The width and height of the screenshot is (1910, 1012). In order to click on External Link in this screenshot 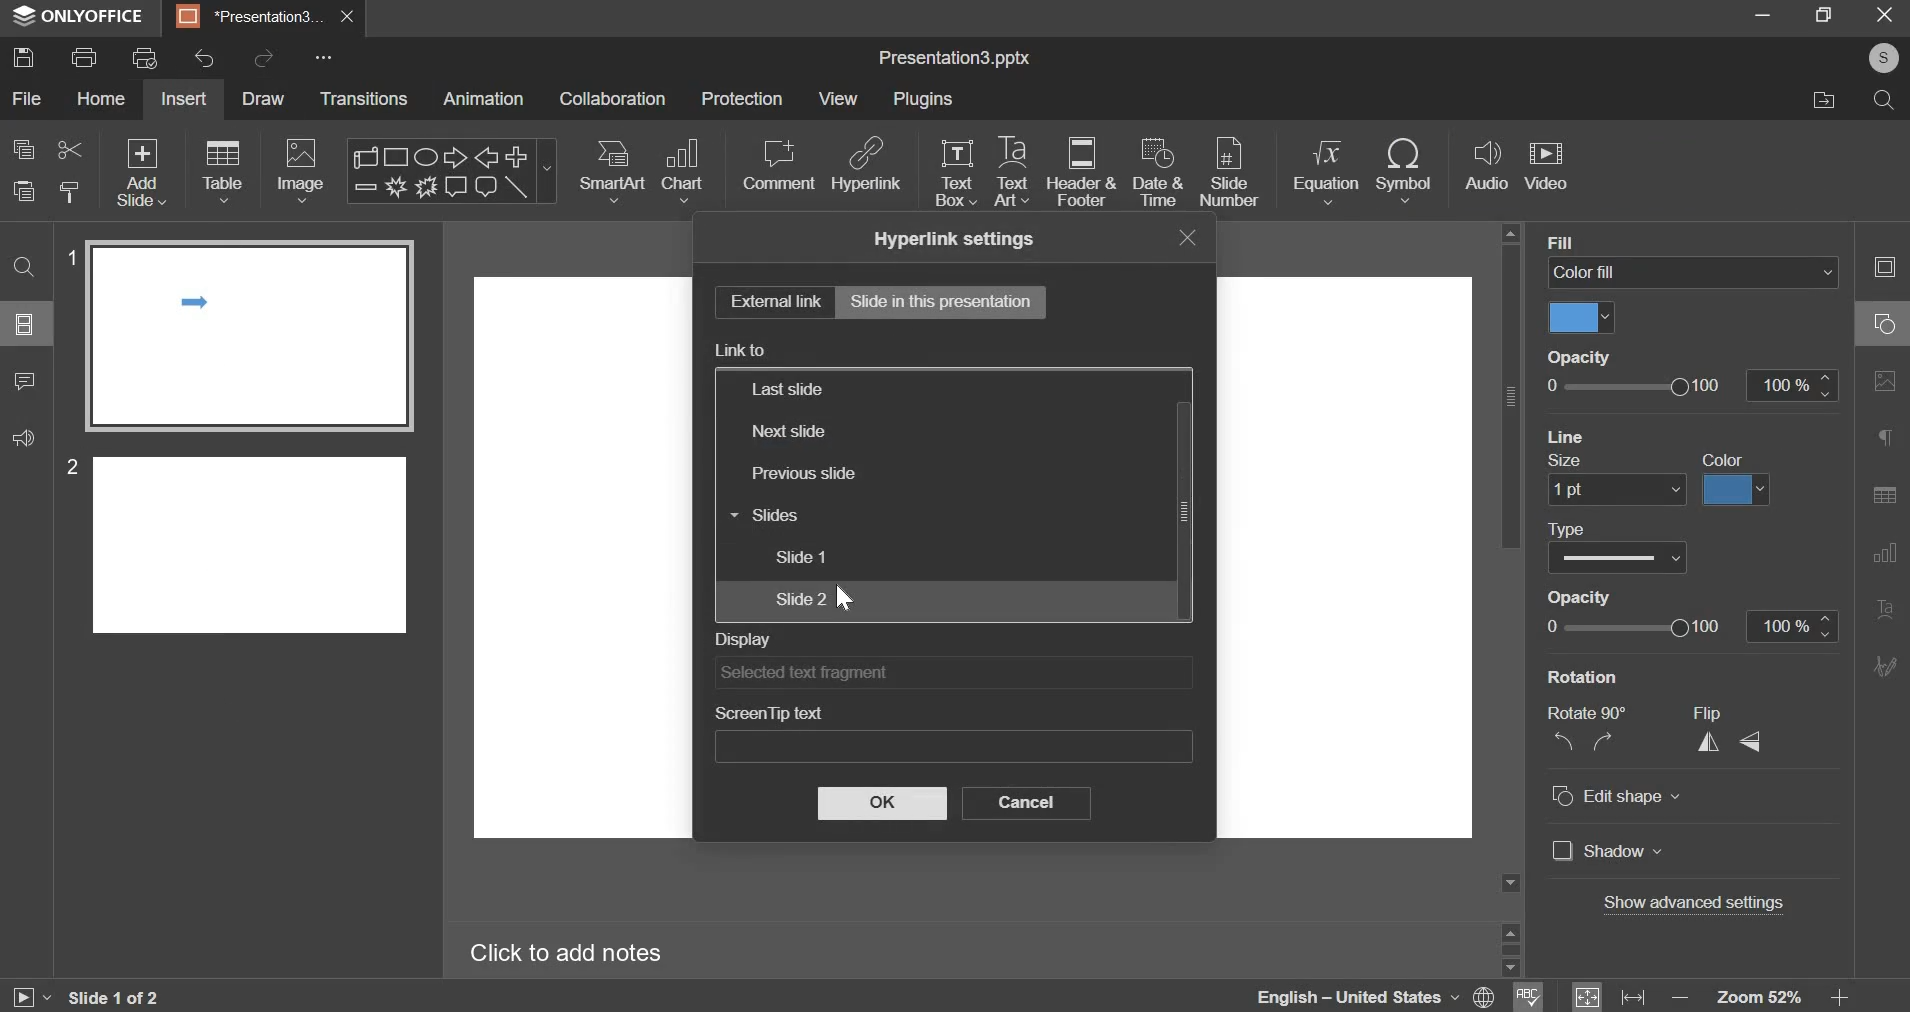, I will do `click(770, 302)`.